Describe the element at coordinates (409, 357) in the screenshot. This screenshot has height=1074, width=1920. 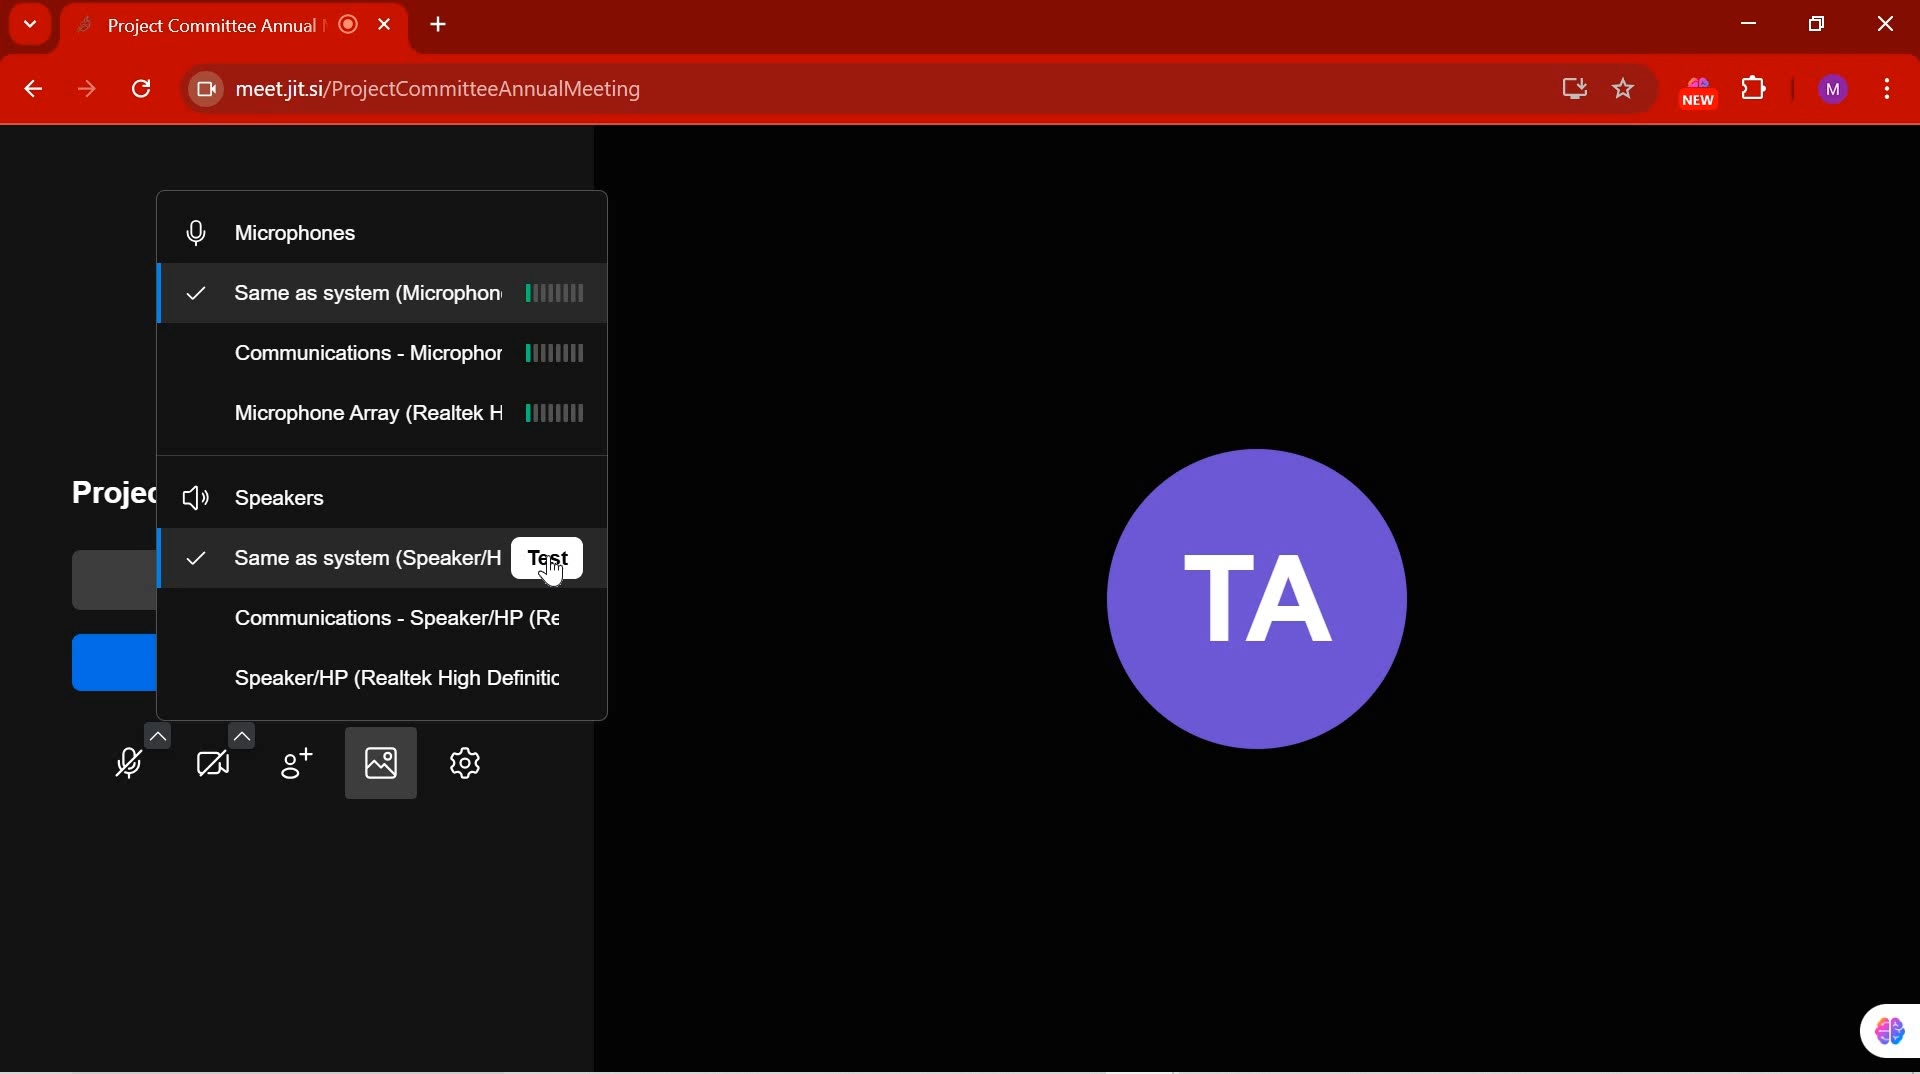
I see `communications - Microphone` at that location.